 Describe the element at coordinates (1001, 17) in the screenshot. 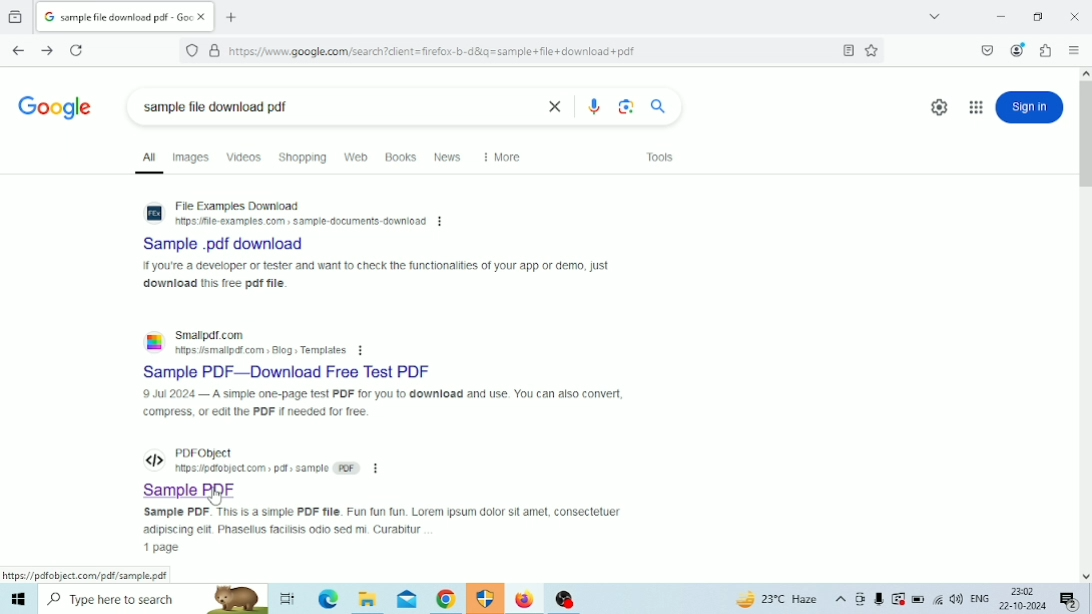

I see `Minimize` at that location.